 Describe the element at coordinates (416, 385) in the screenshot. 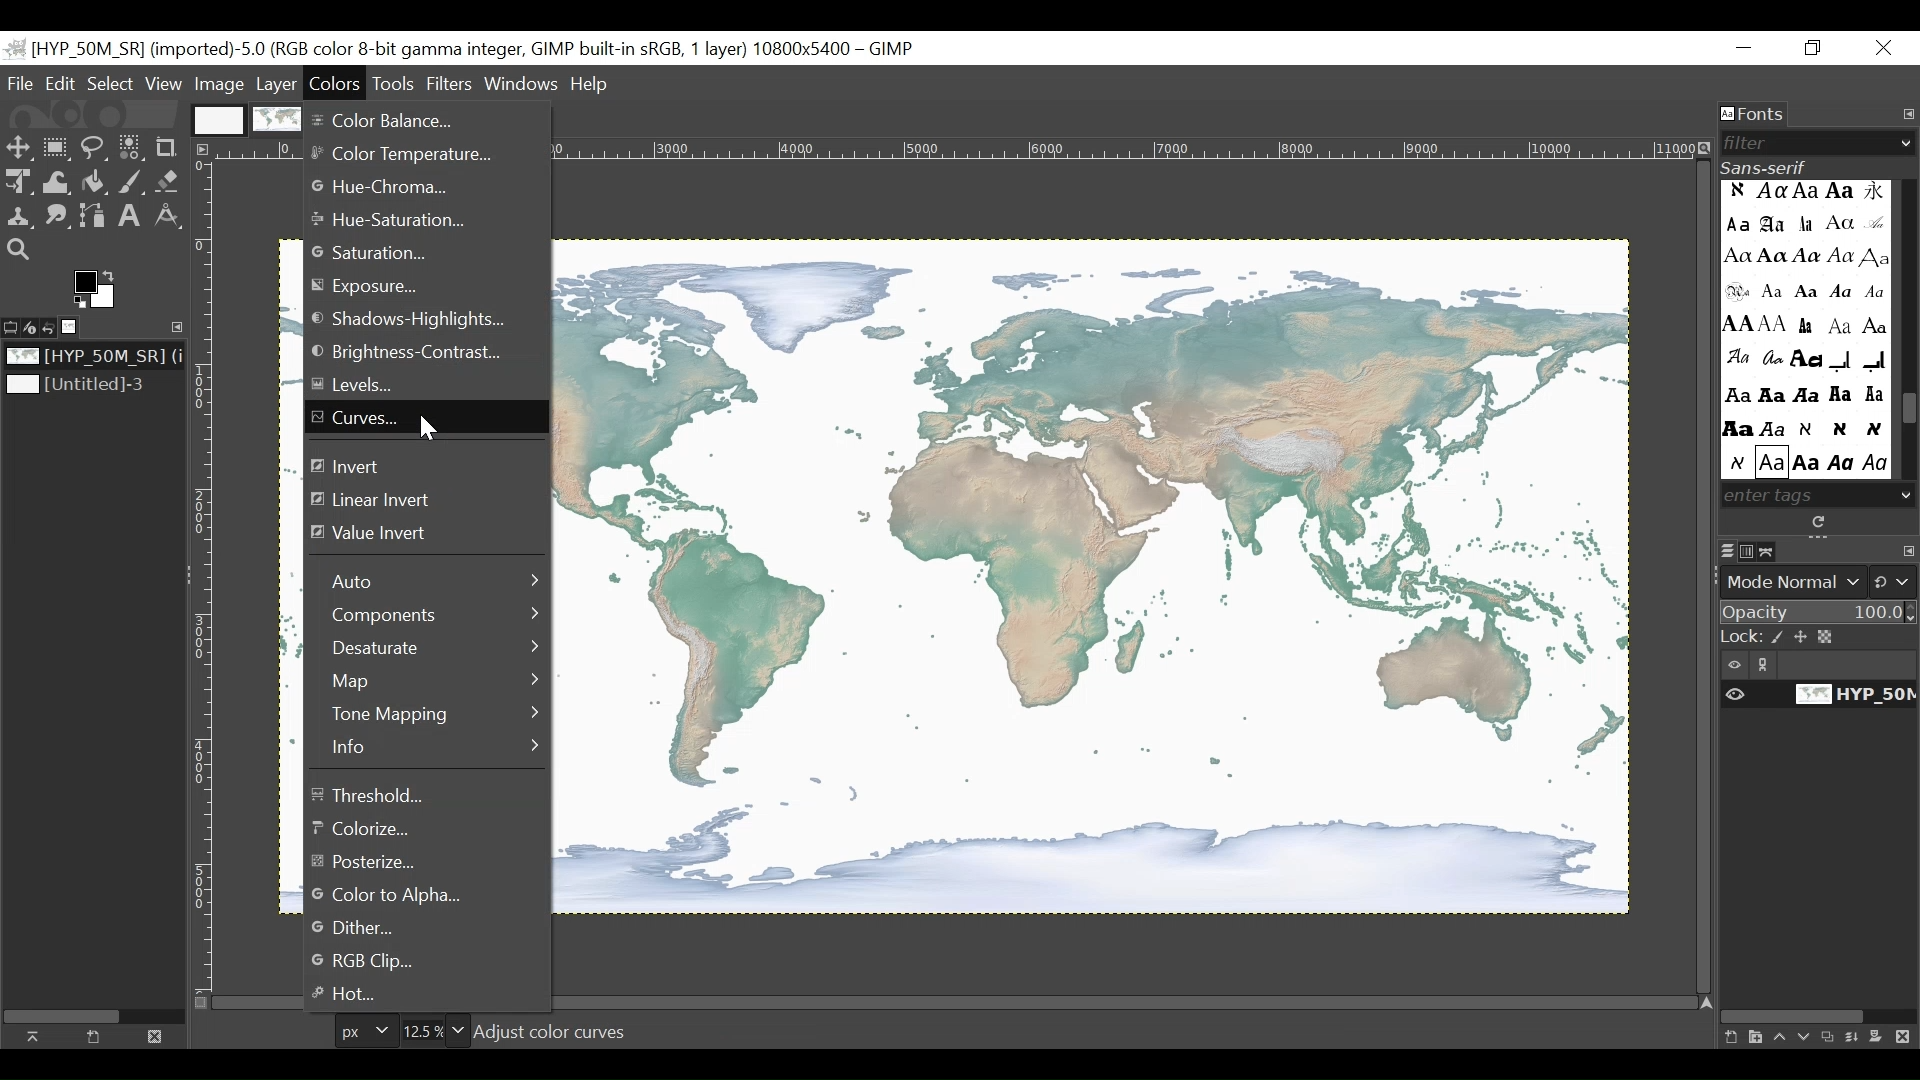

I see `Levels` at that location.